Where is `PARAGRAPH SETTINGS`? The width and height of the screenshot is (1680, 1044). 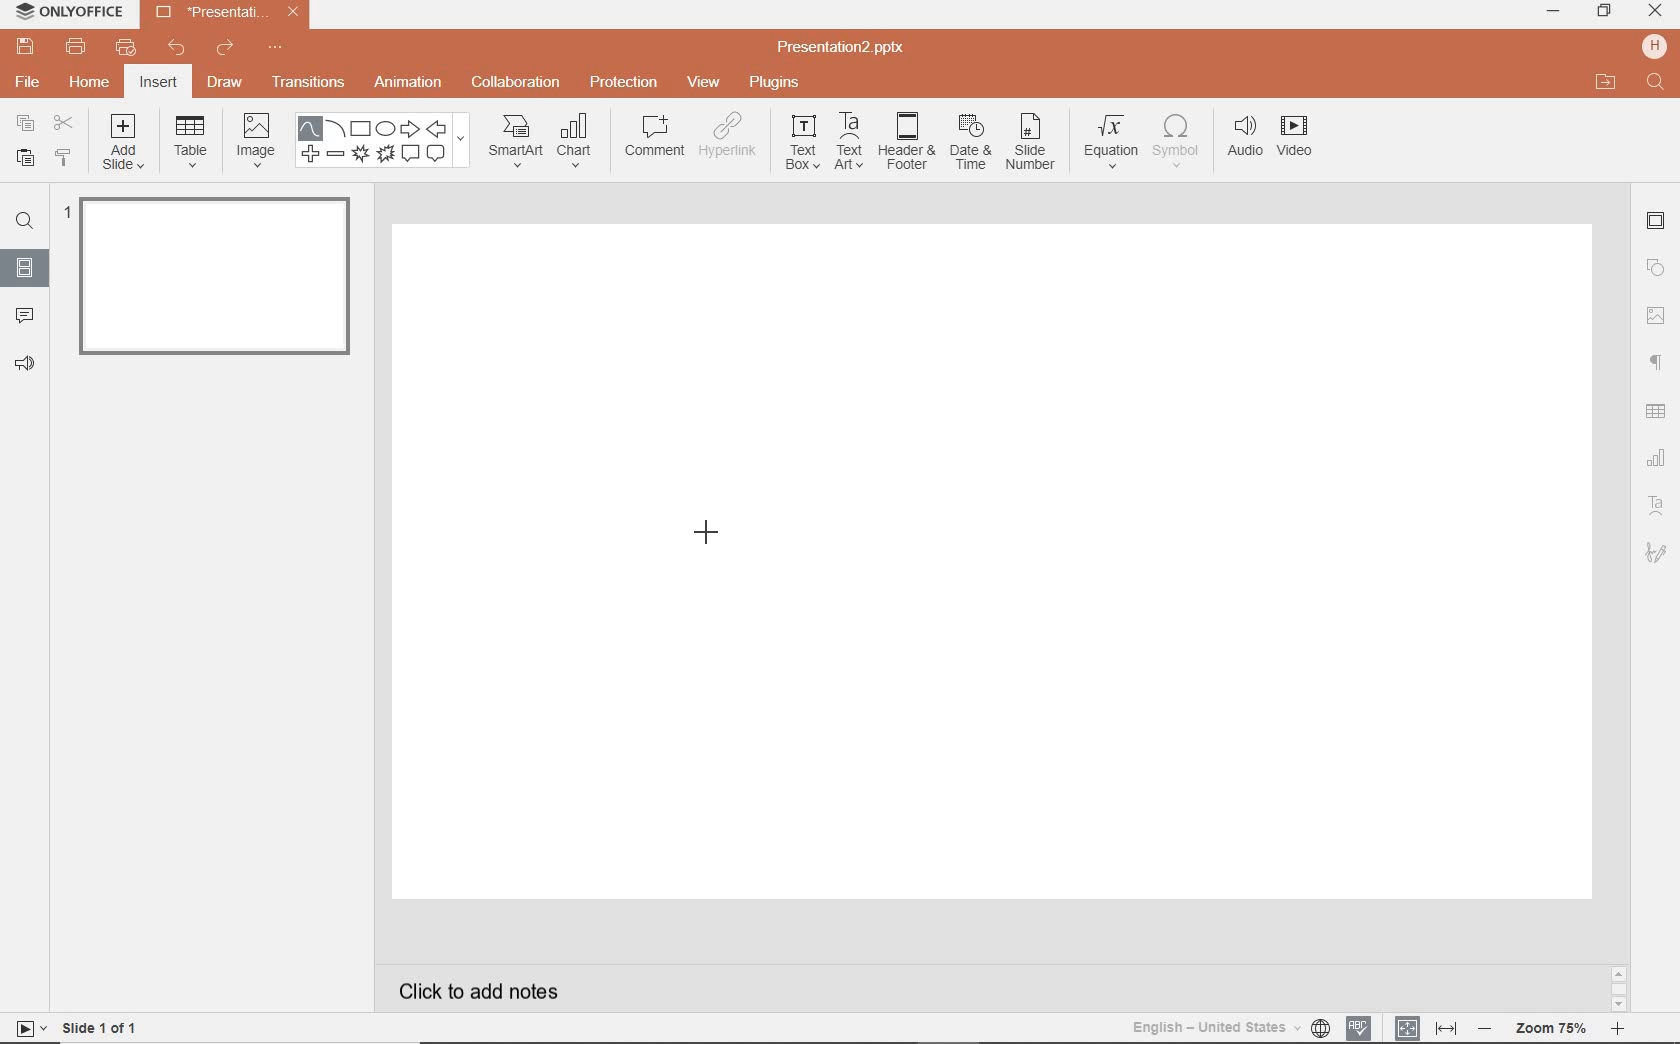
PARAGRAPH SETTINGS is located at coordinates (1654, 361).